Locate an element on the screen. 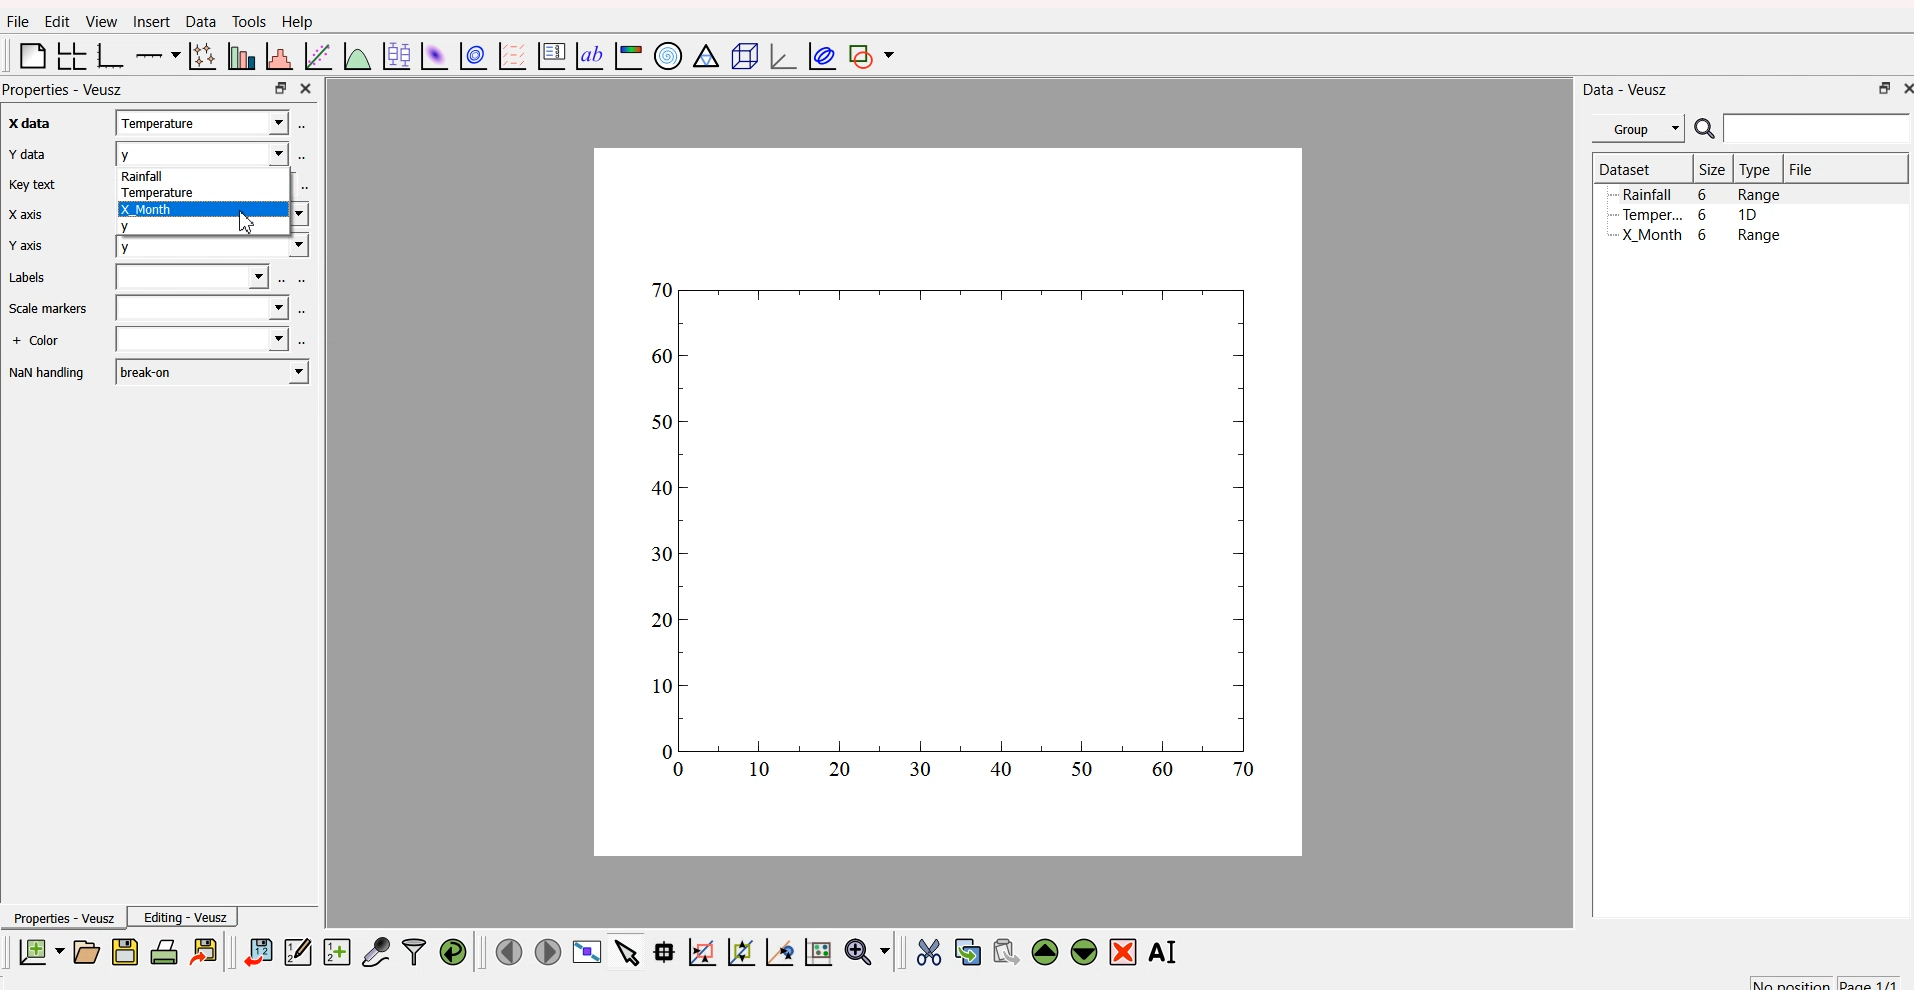 This screenshot has height=990, width=1914. plot function is located at coordinates (357, 57).